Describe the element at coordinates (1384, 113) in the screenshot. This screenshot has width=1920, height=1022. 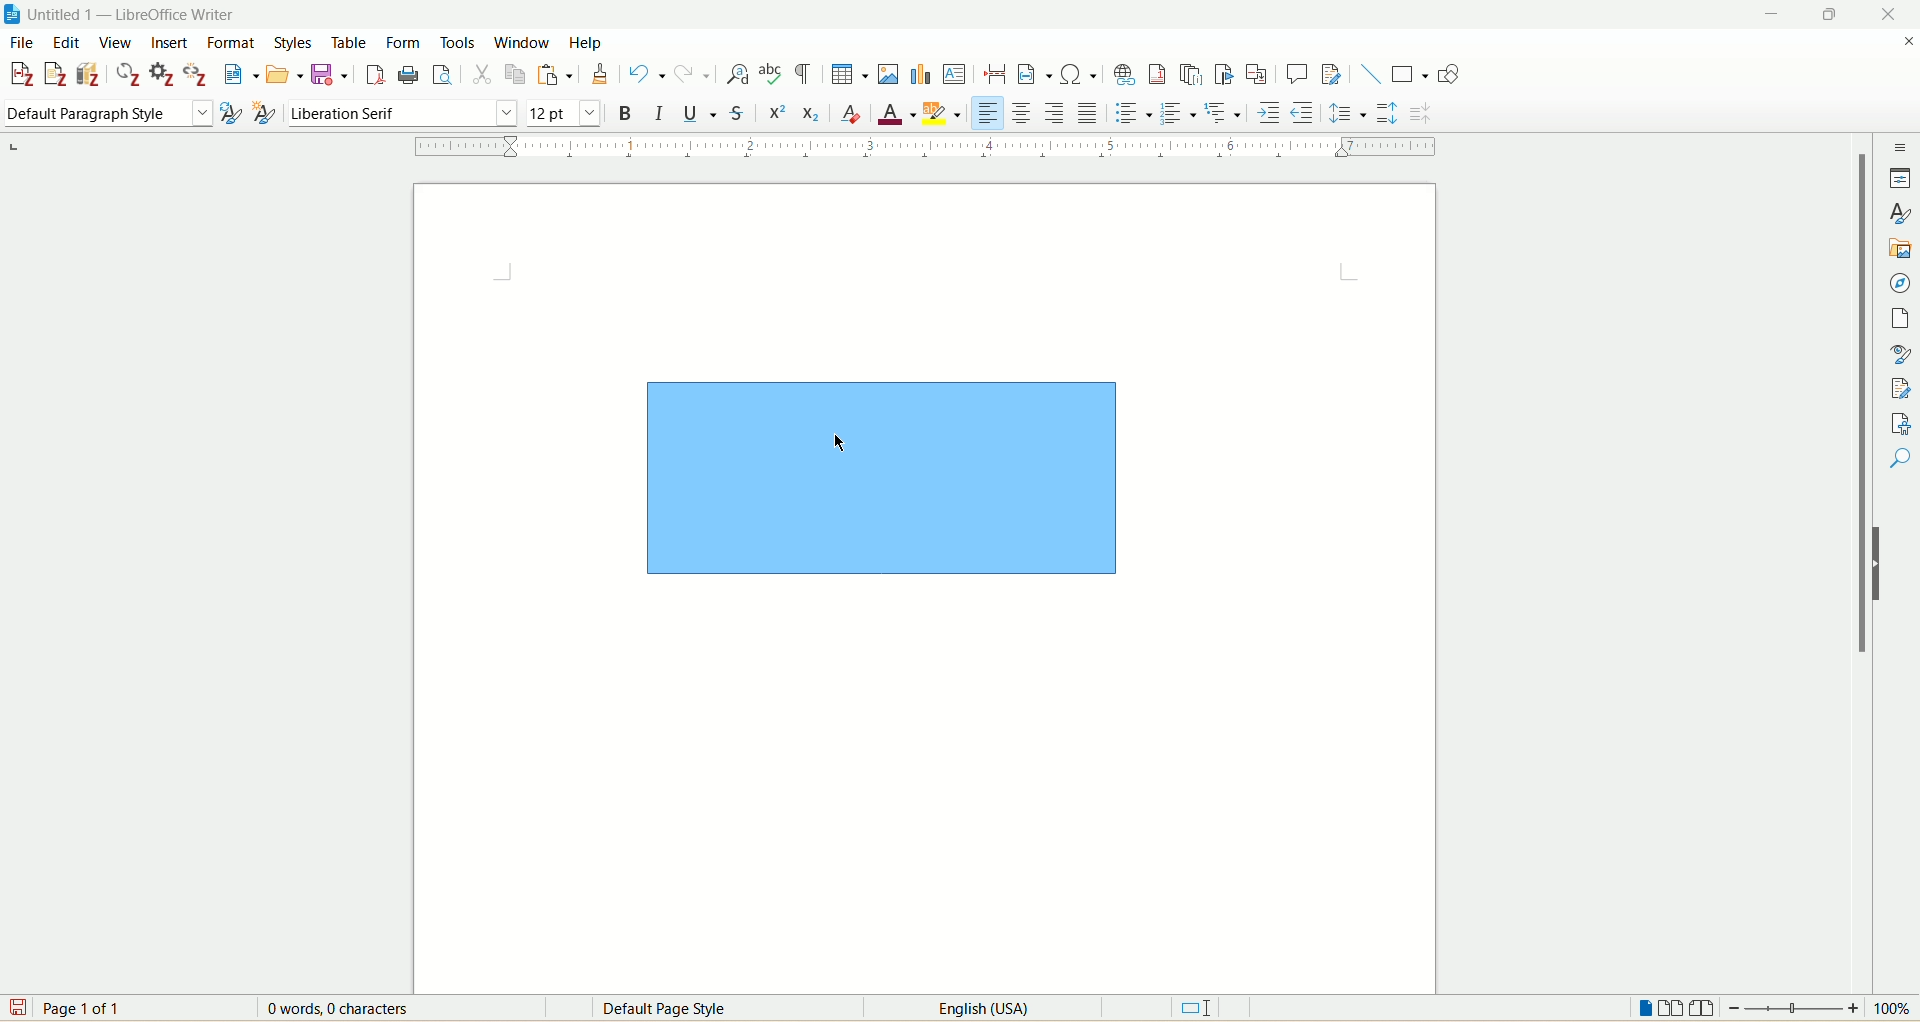
I see `increase paragraph spacing` at that location.